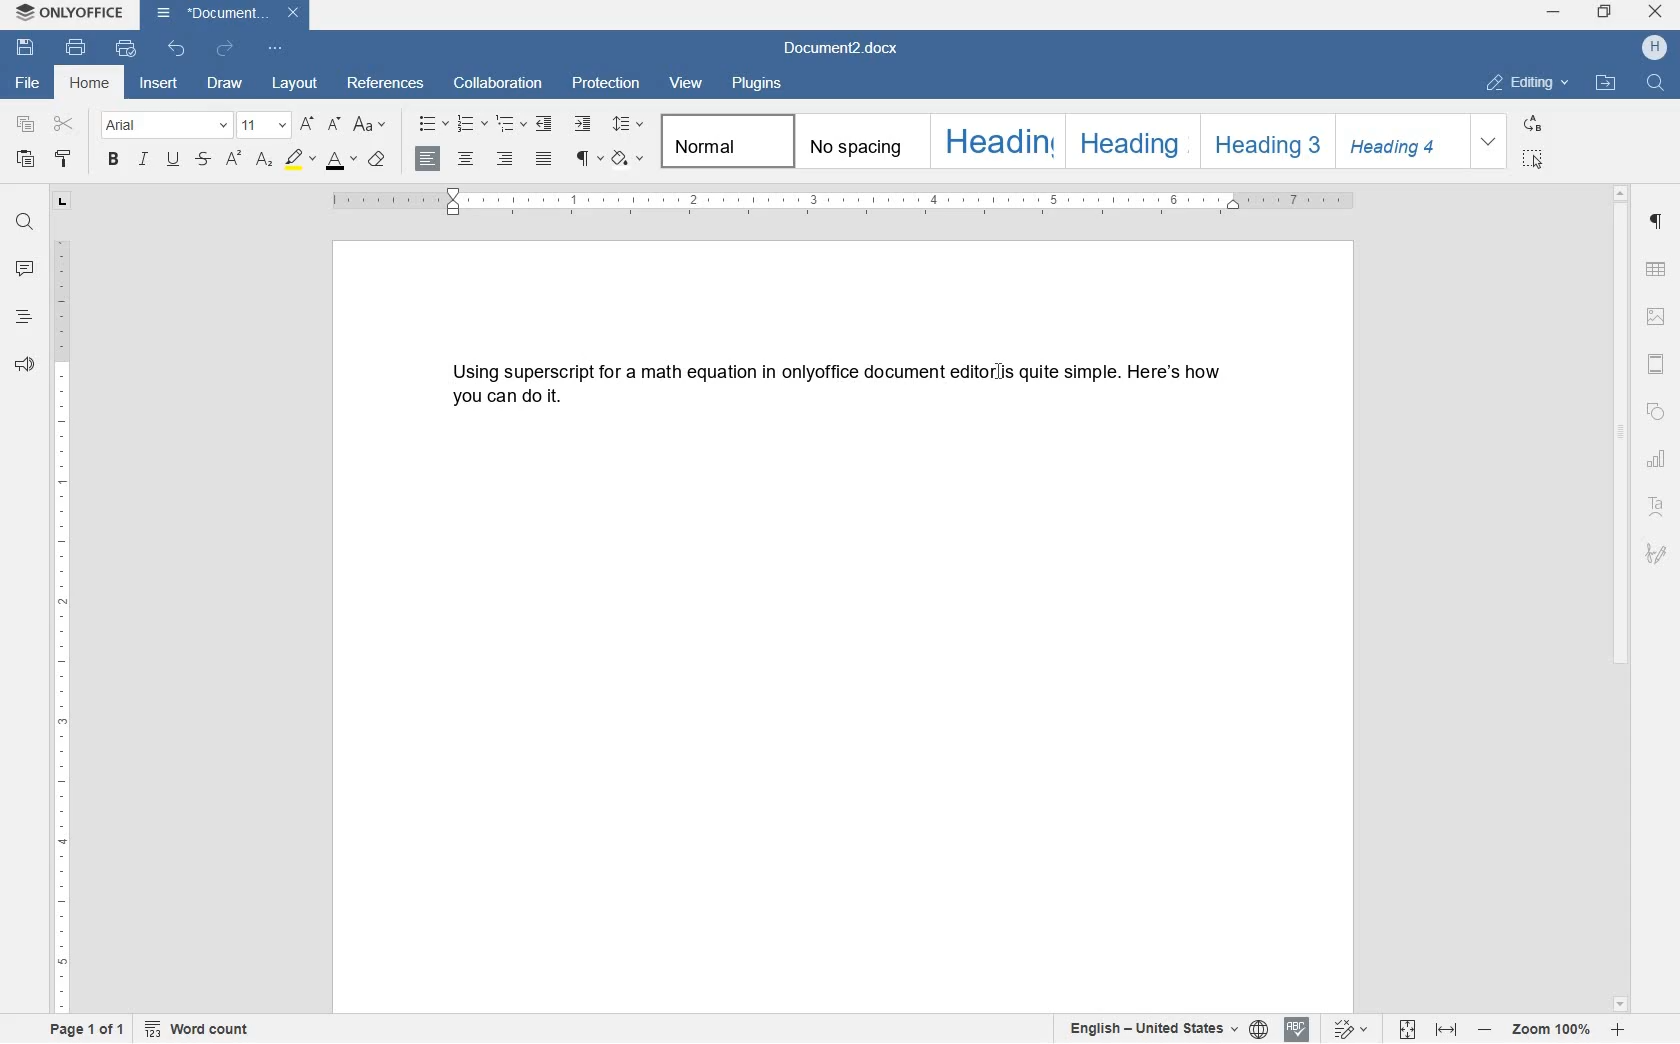  What do you see at coordinates (1653, 83) in the screenshot?
I see `FIND` at bounding box center [1653, 83].